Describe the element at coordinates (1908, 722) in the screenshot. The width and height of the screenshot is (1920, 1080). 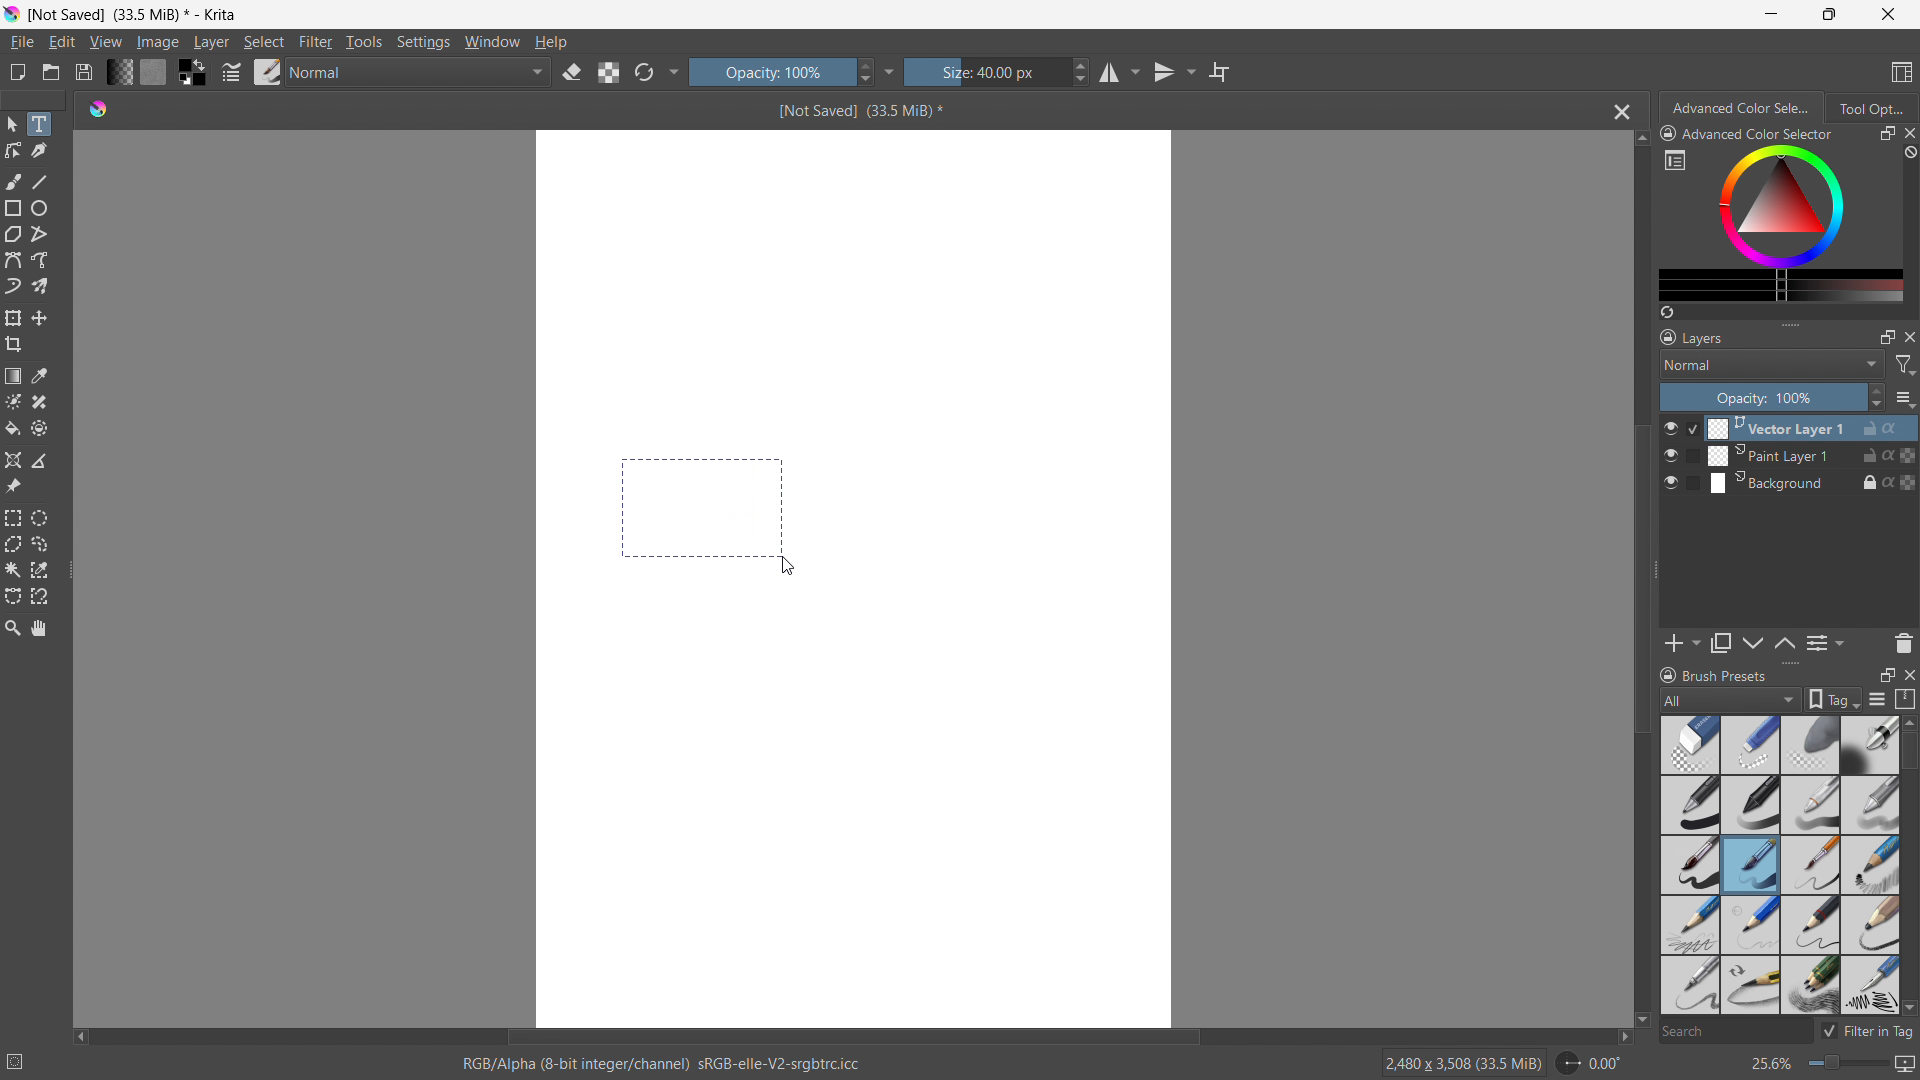
I see `scroll up` at that location.